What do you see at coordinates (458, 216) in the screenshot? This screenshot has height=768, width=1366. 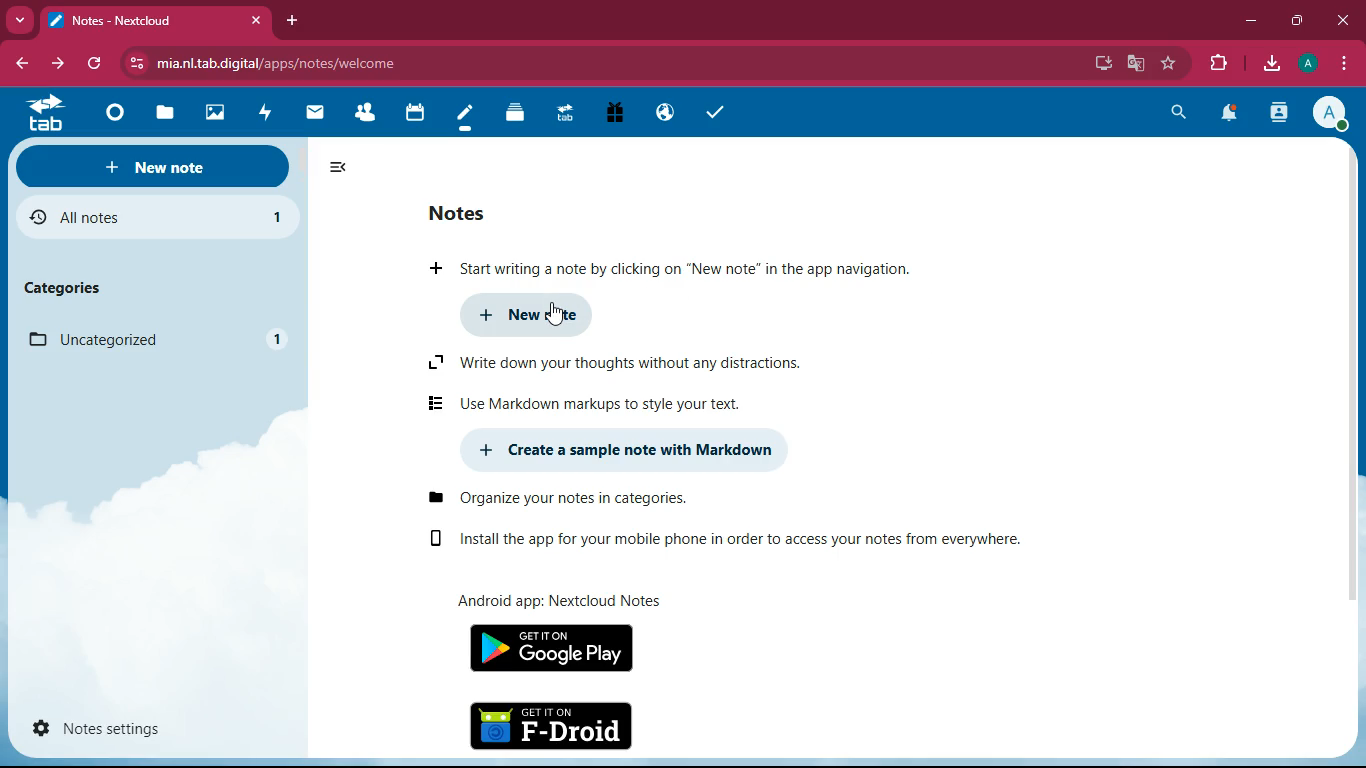 I see `notes` at bounding box center [458, 216].